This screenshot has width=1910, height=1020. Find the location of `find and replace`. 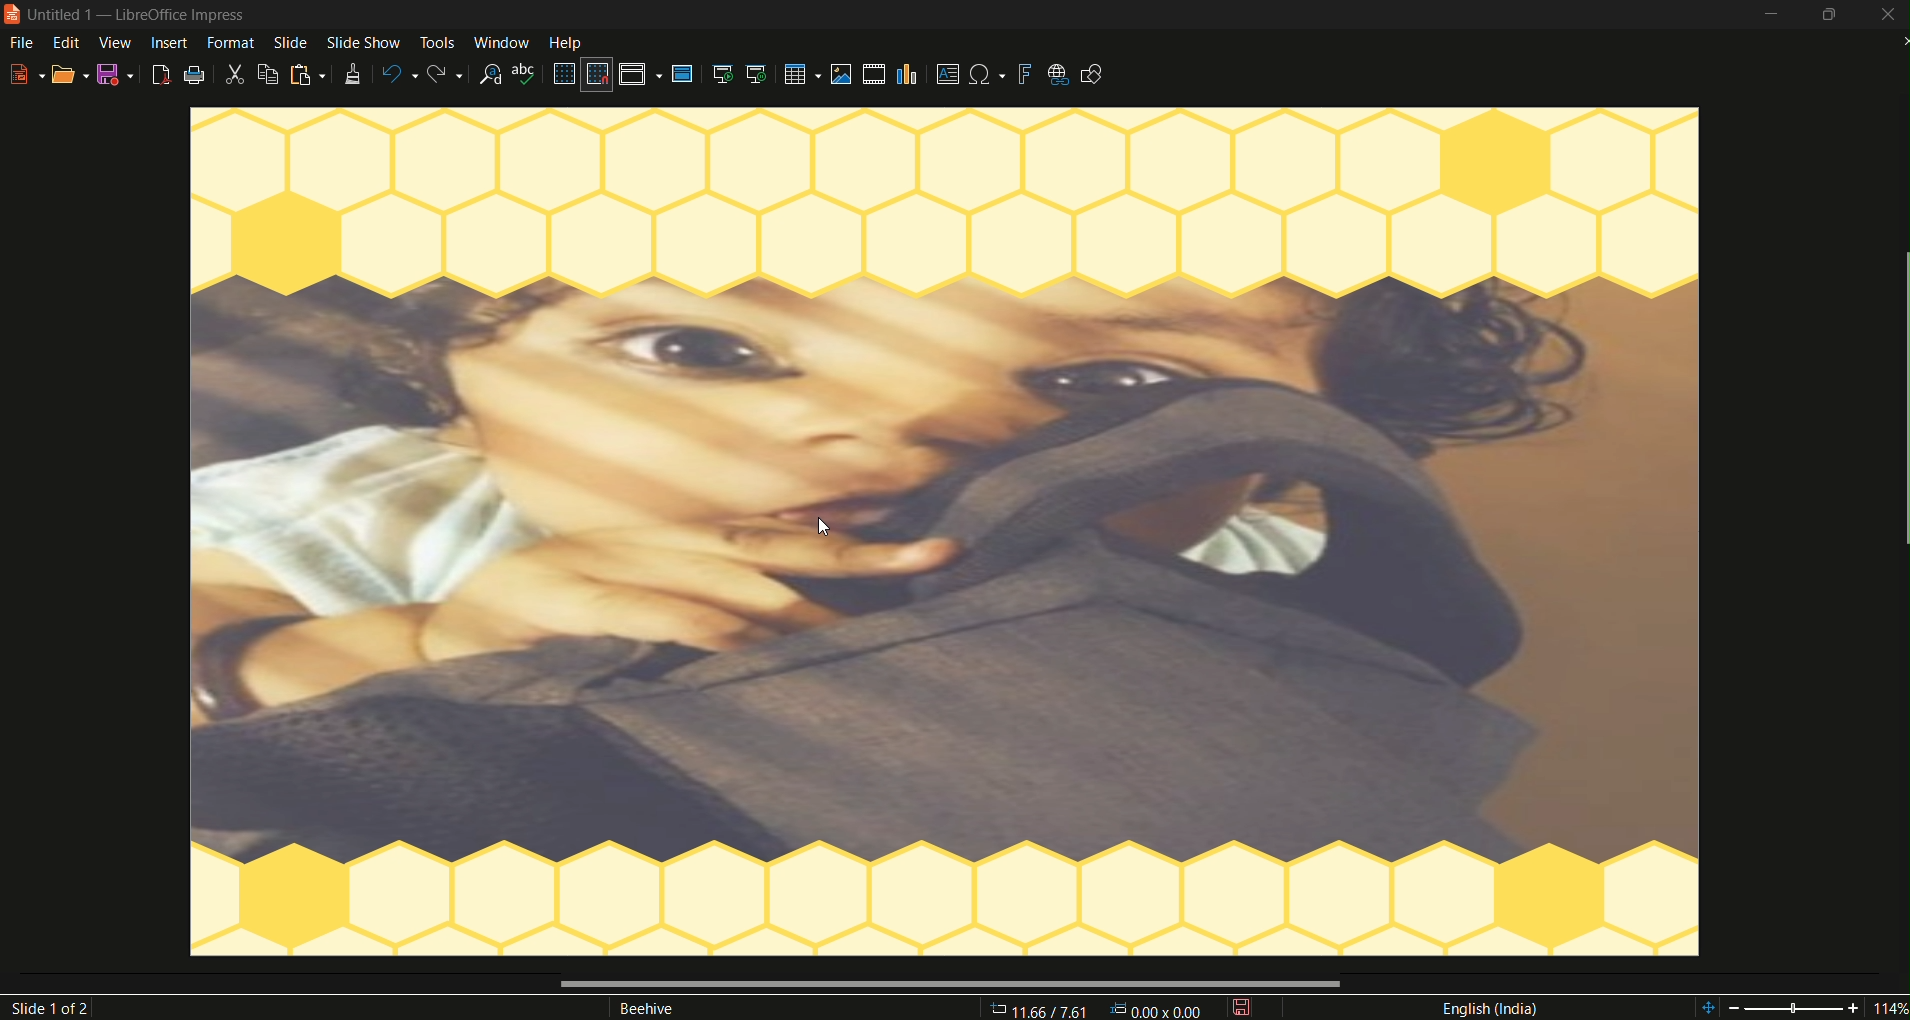

find and replace is located at coordinates (492, 75).